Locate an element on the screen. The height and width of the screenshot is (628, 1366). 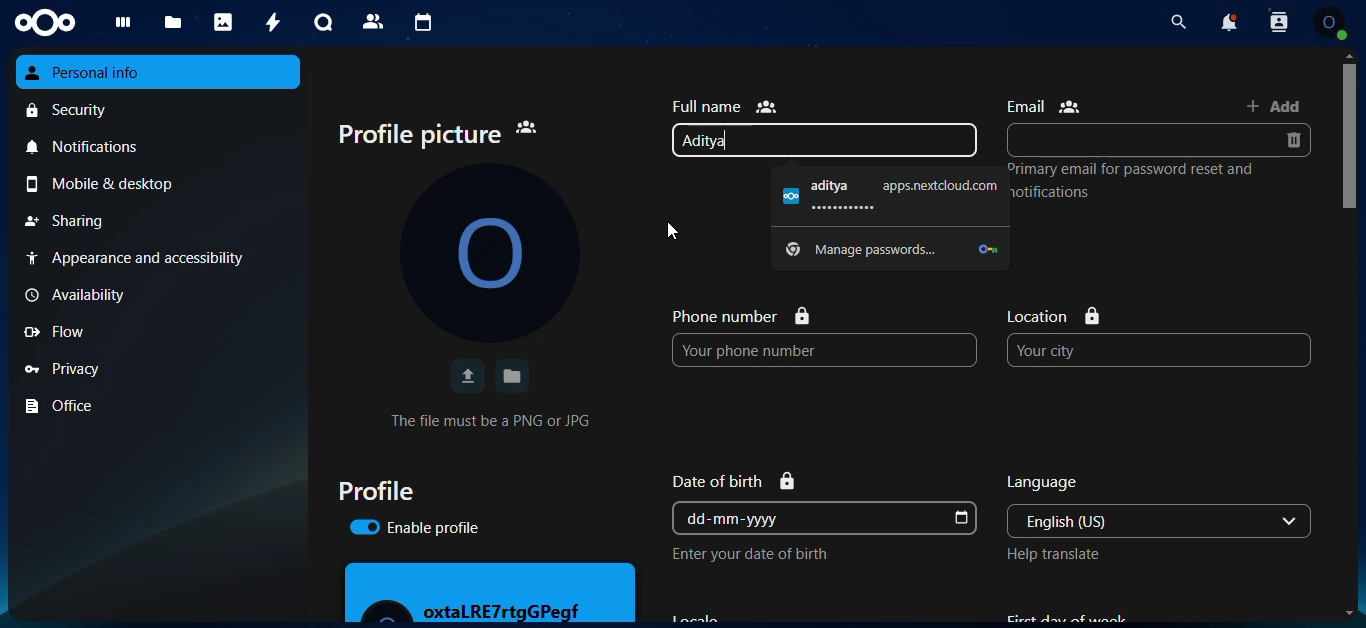
notifications is located at coordinates (160, 145).